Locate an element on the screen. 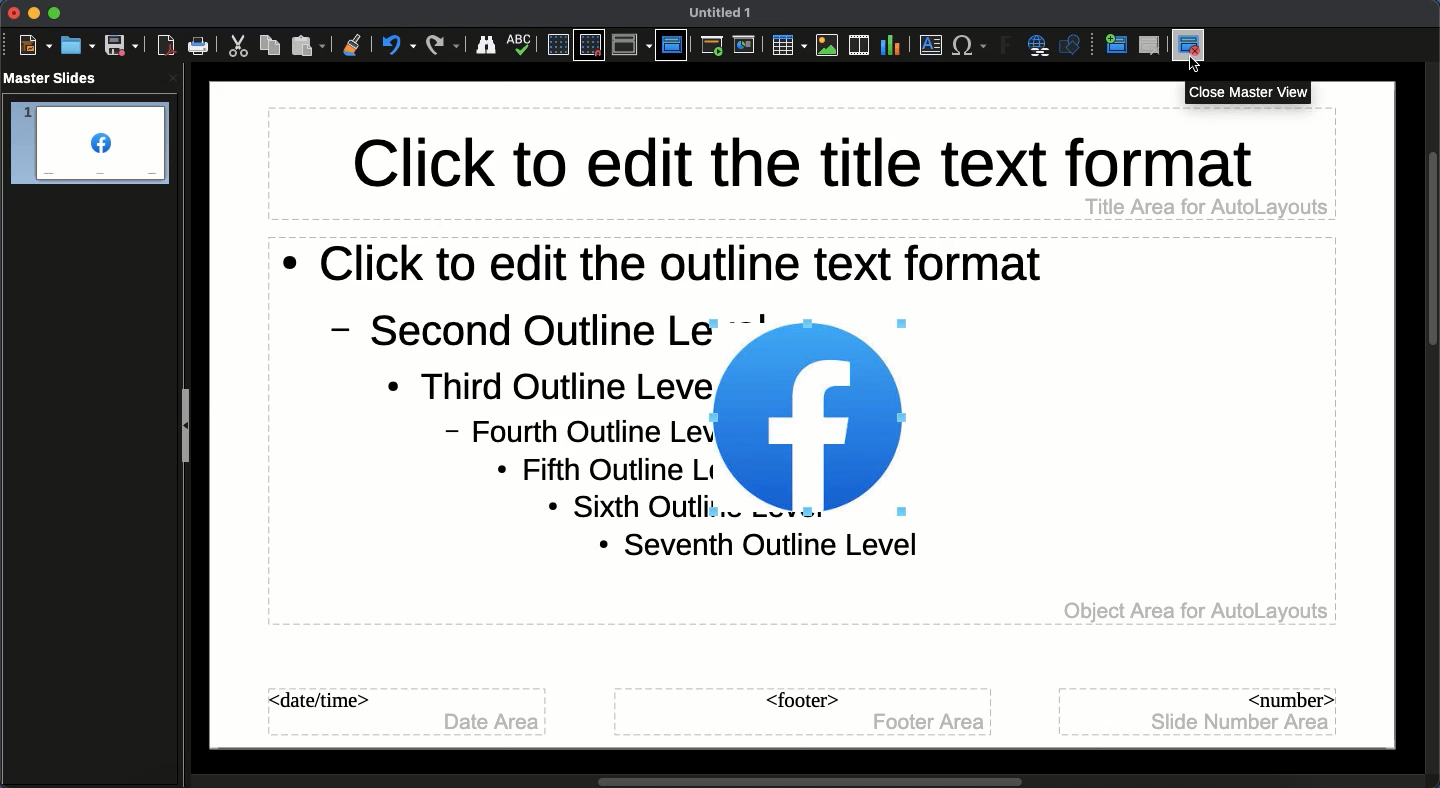  master slides is located at coordinates (52, 77).